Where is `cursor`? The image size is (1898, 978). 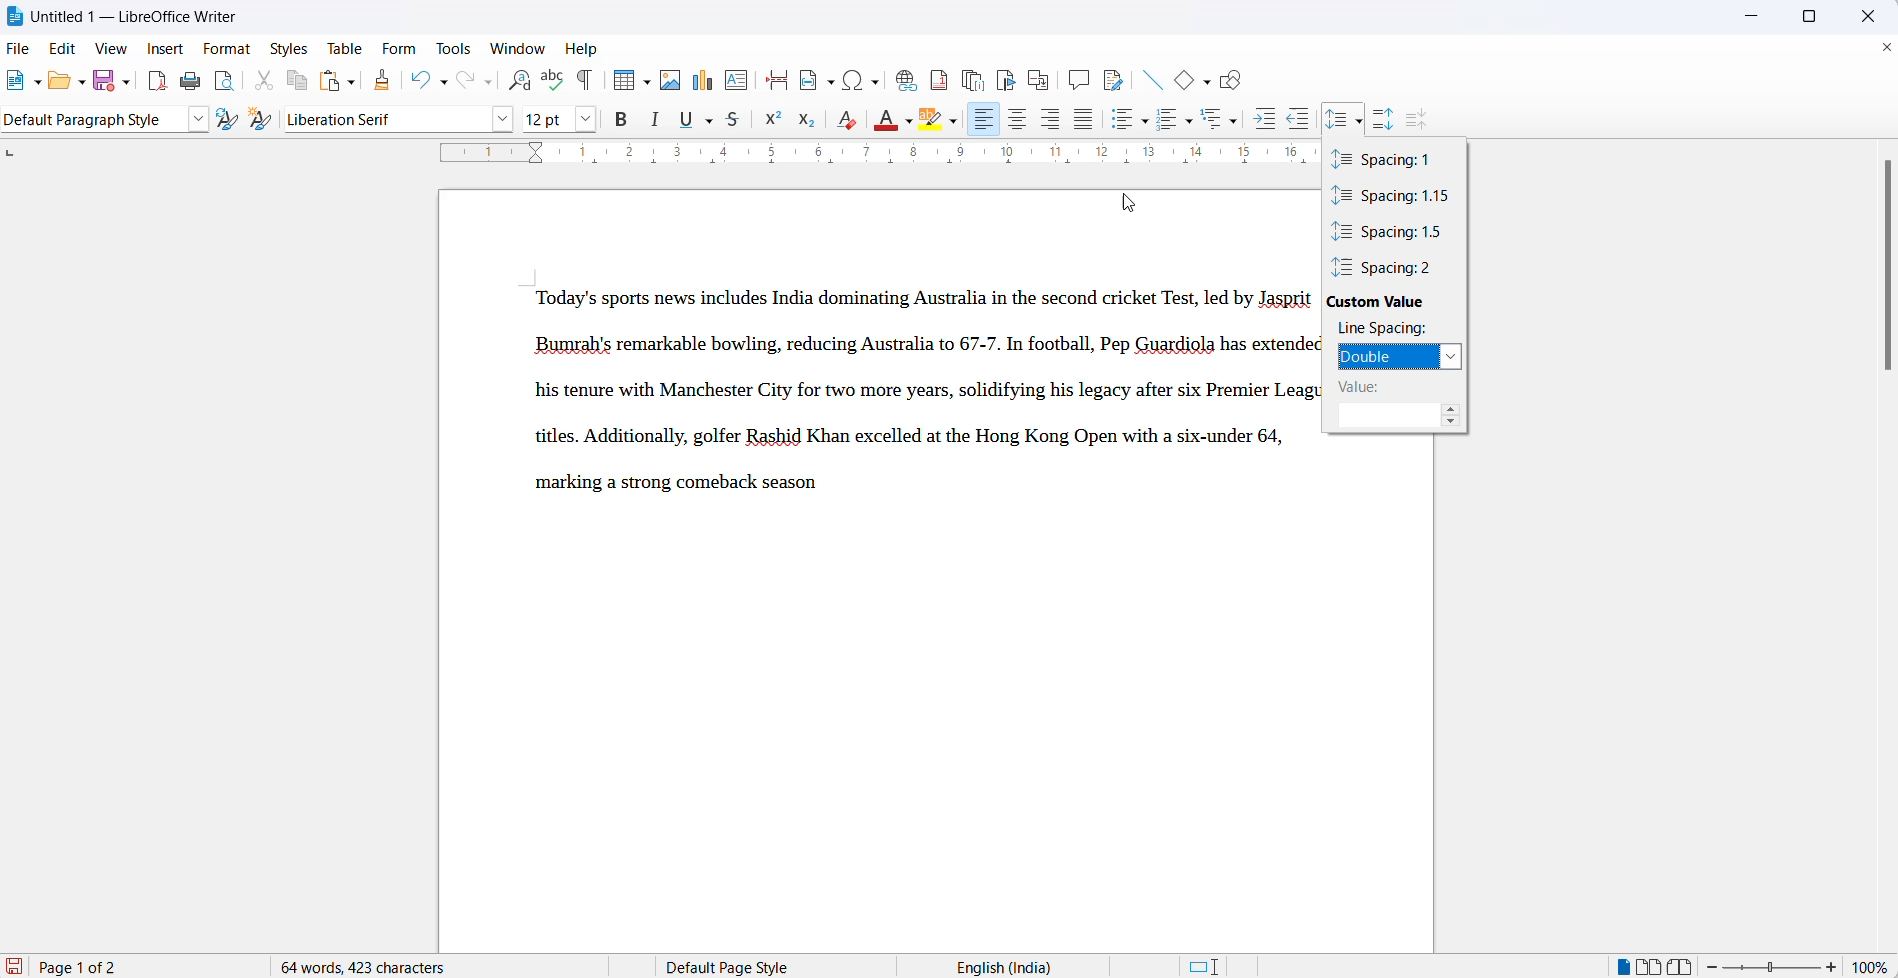
cursor is located at coordinates (1129, 203).